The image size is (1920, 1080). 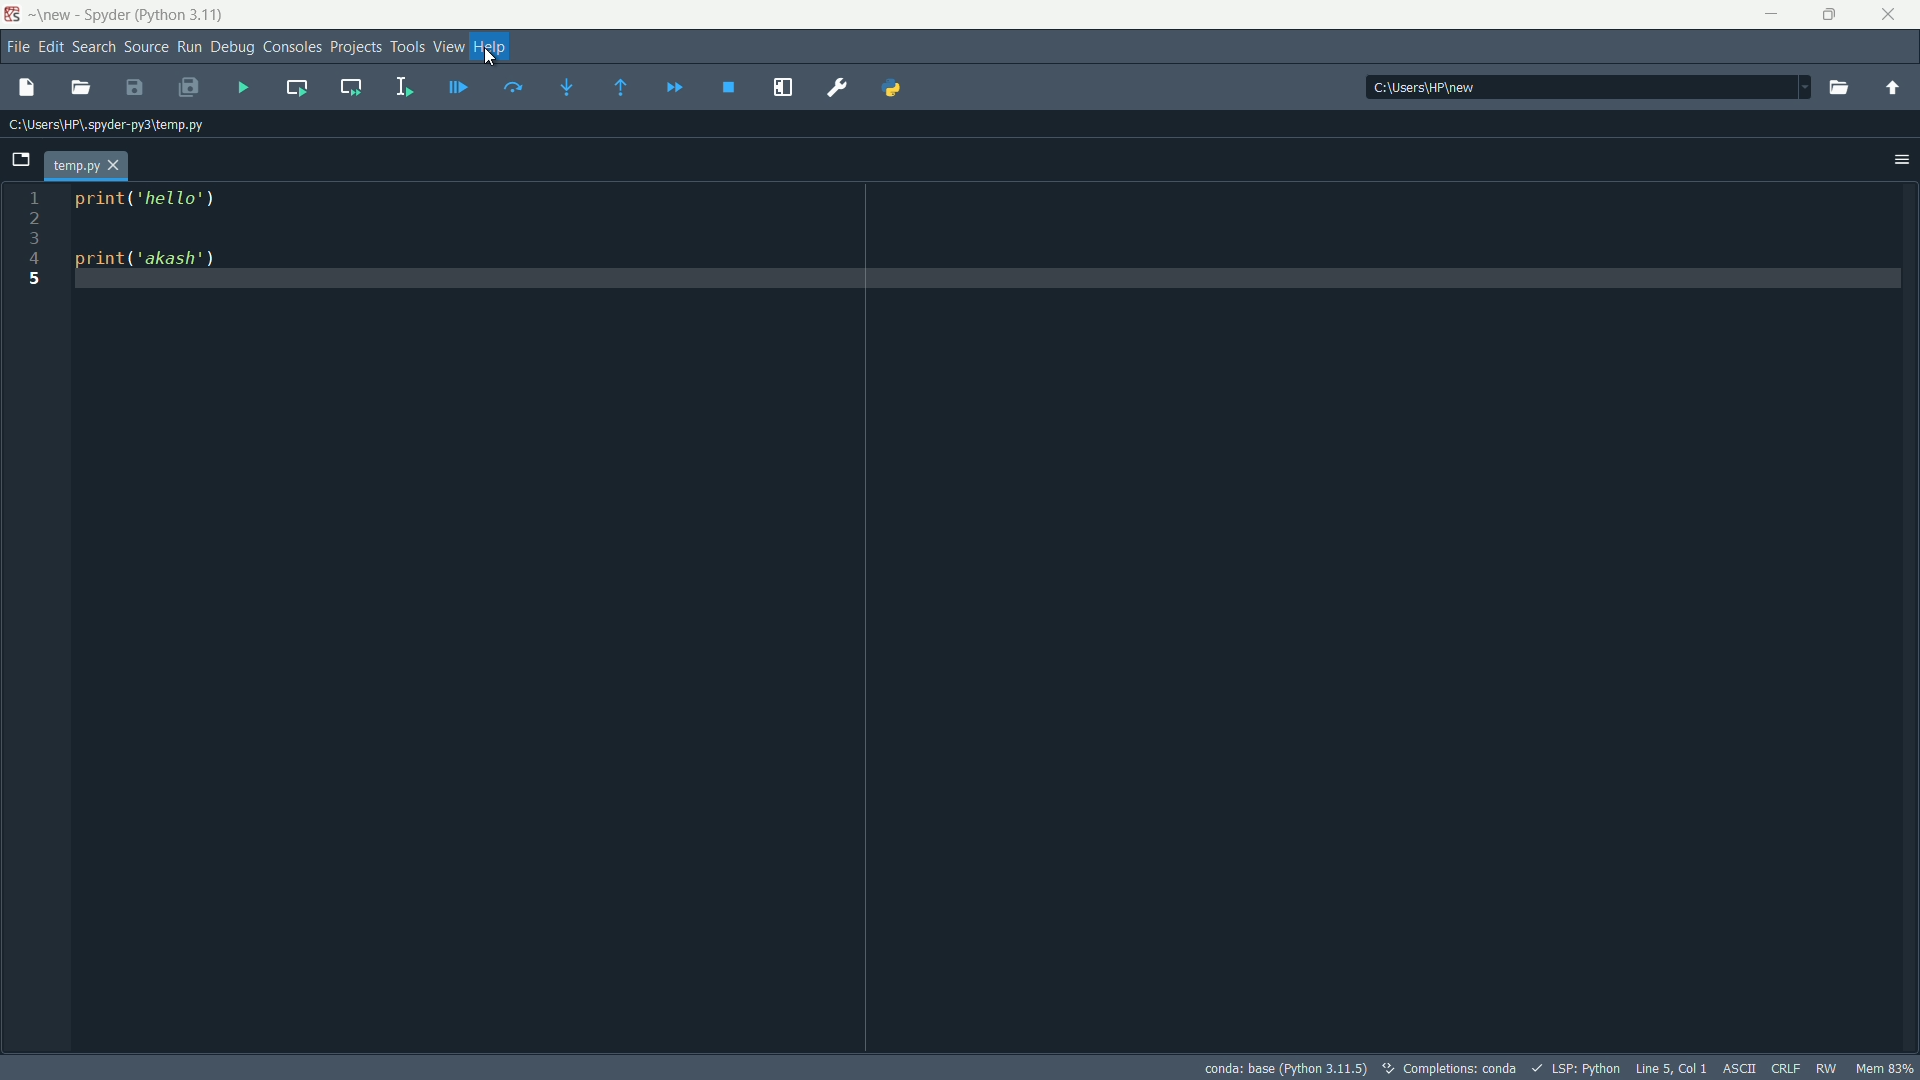 I want to click on continue execution until next function, so click(x=621, y=87).